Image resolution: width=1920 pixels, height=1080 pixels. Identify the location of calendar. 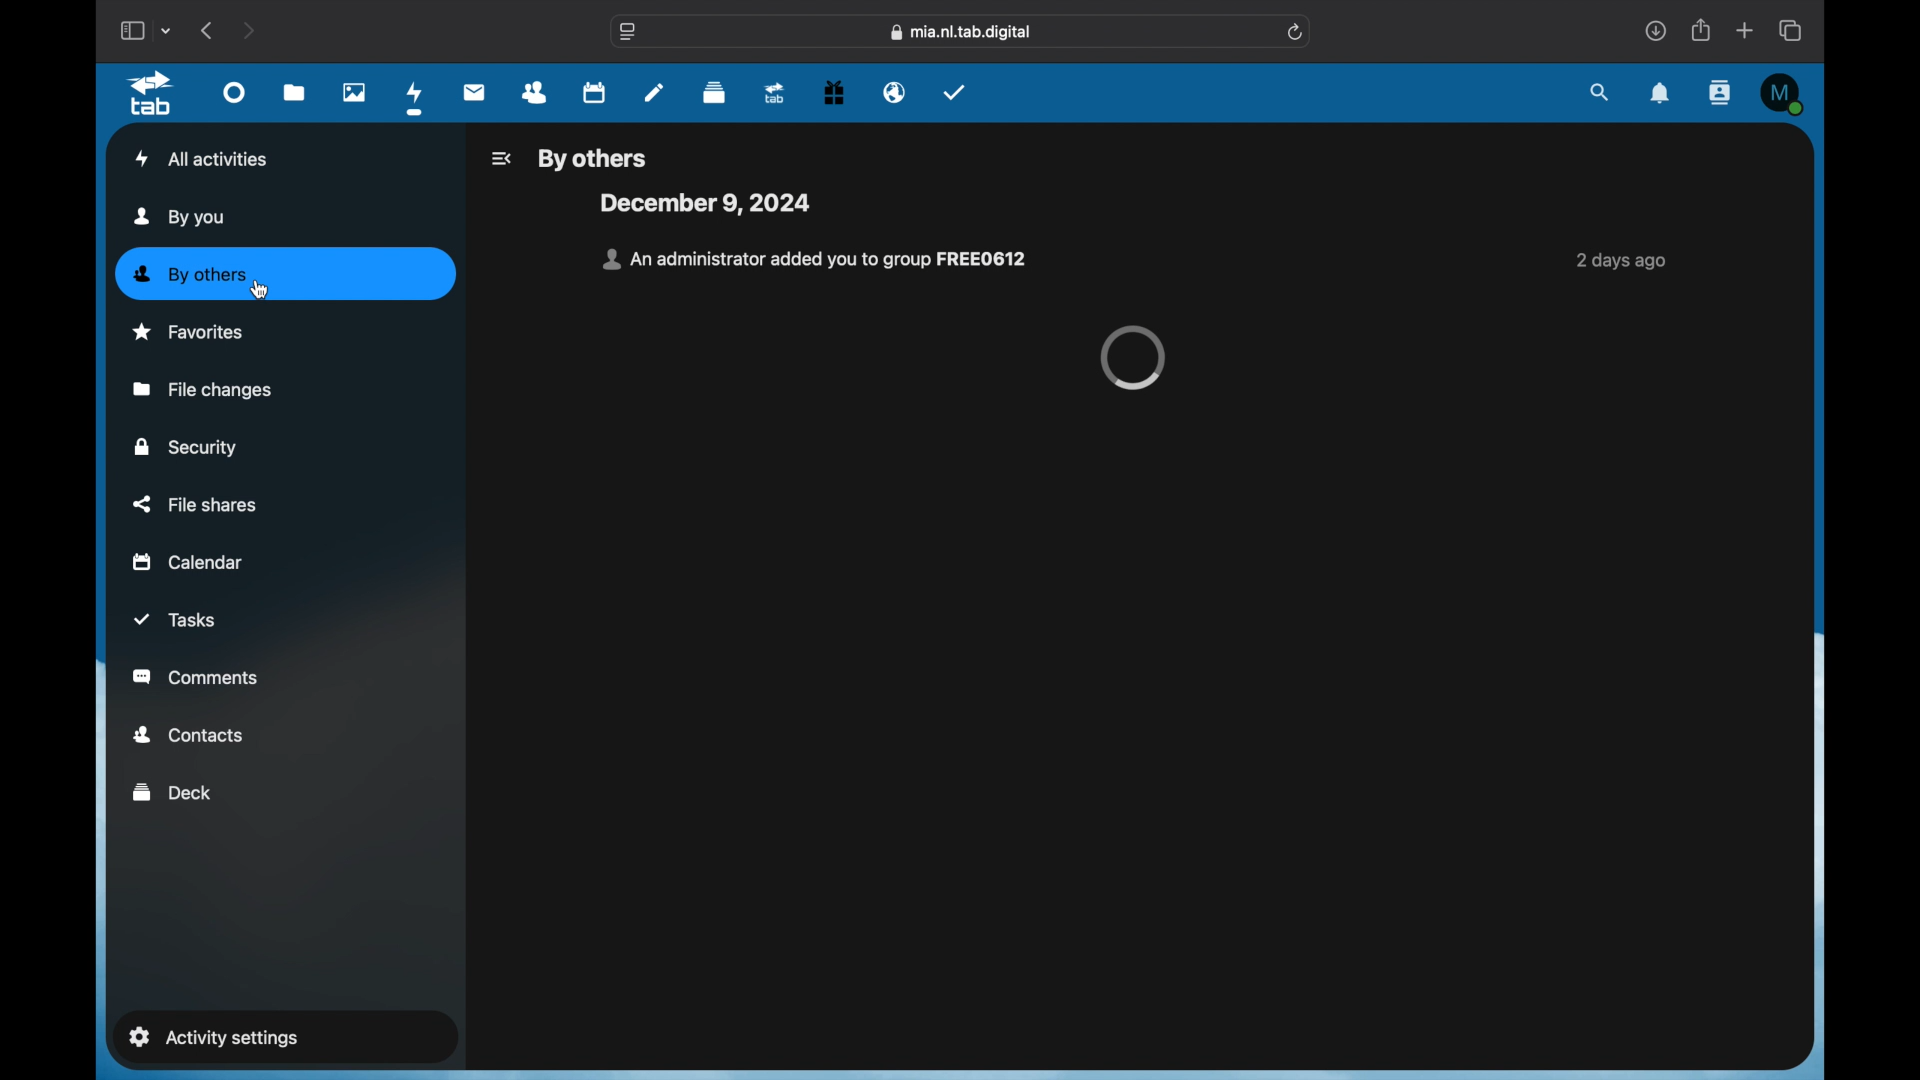
(593, 94).